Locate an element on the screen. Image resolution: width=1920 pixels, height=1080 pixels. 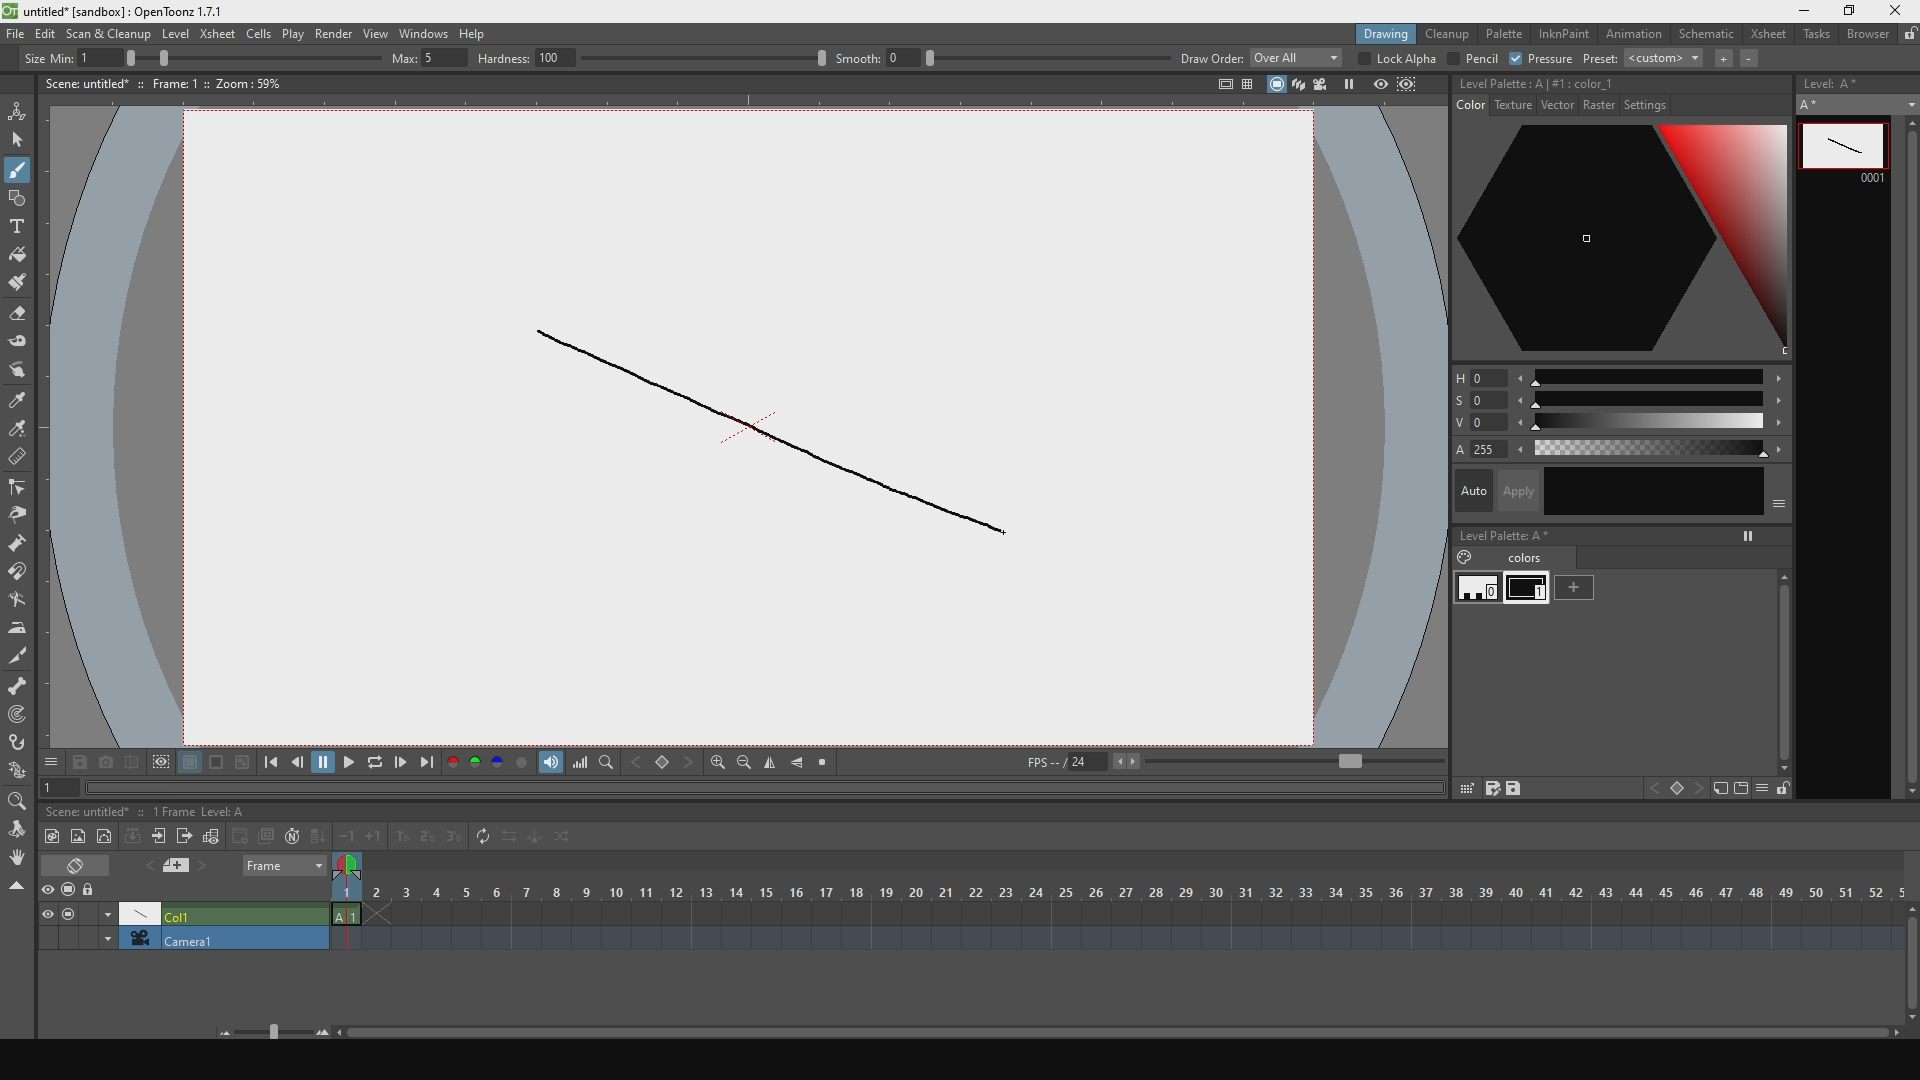
options is located at coordinates (53, 763).